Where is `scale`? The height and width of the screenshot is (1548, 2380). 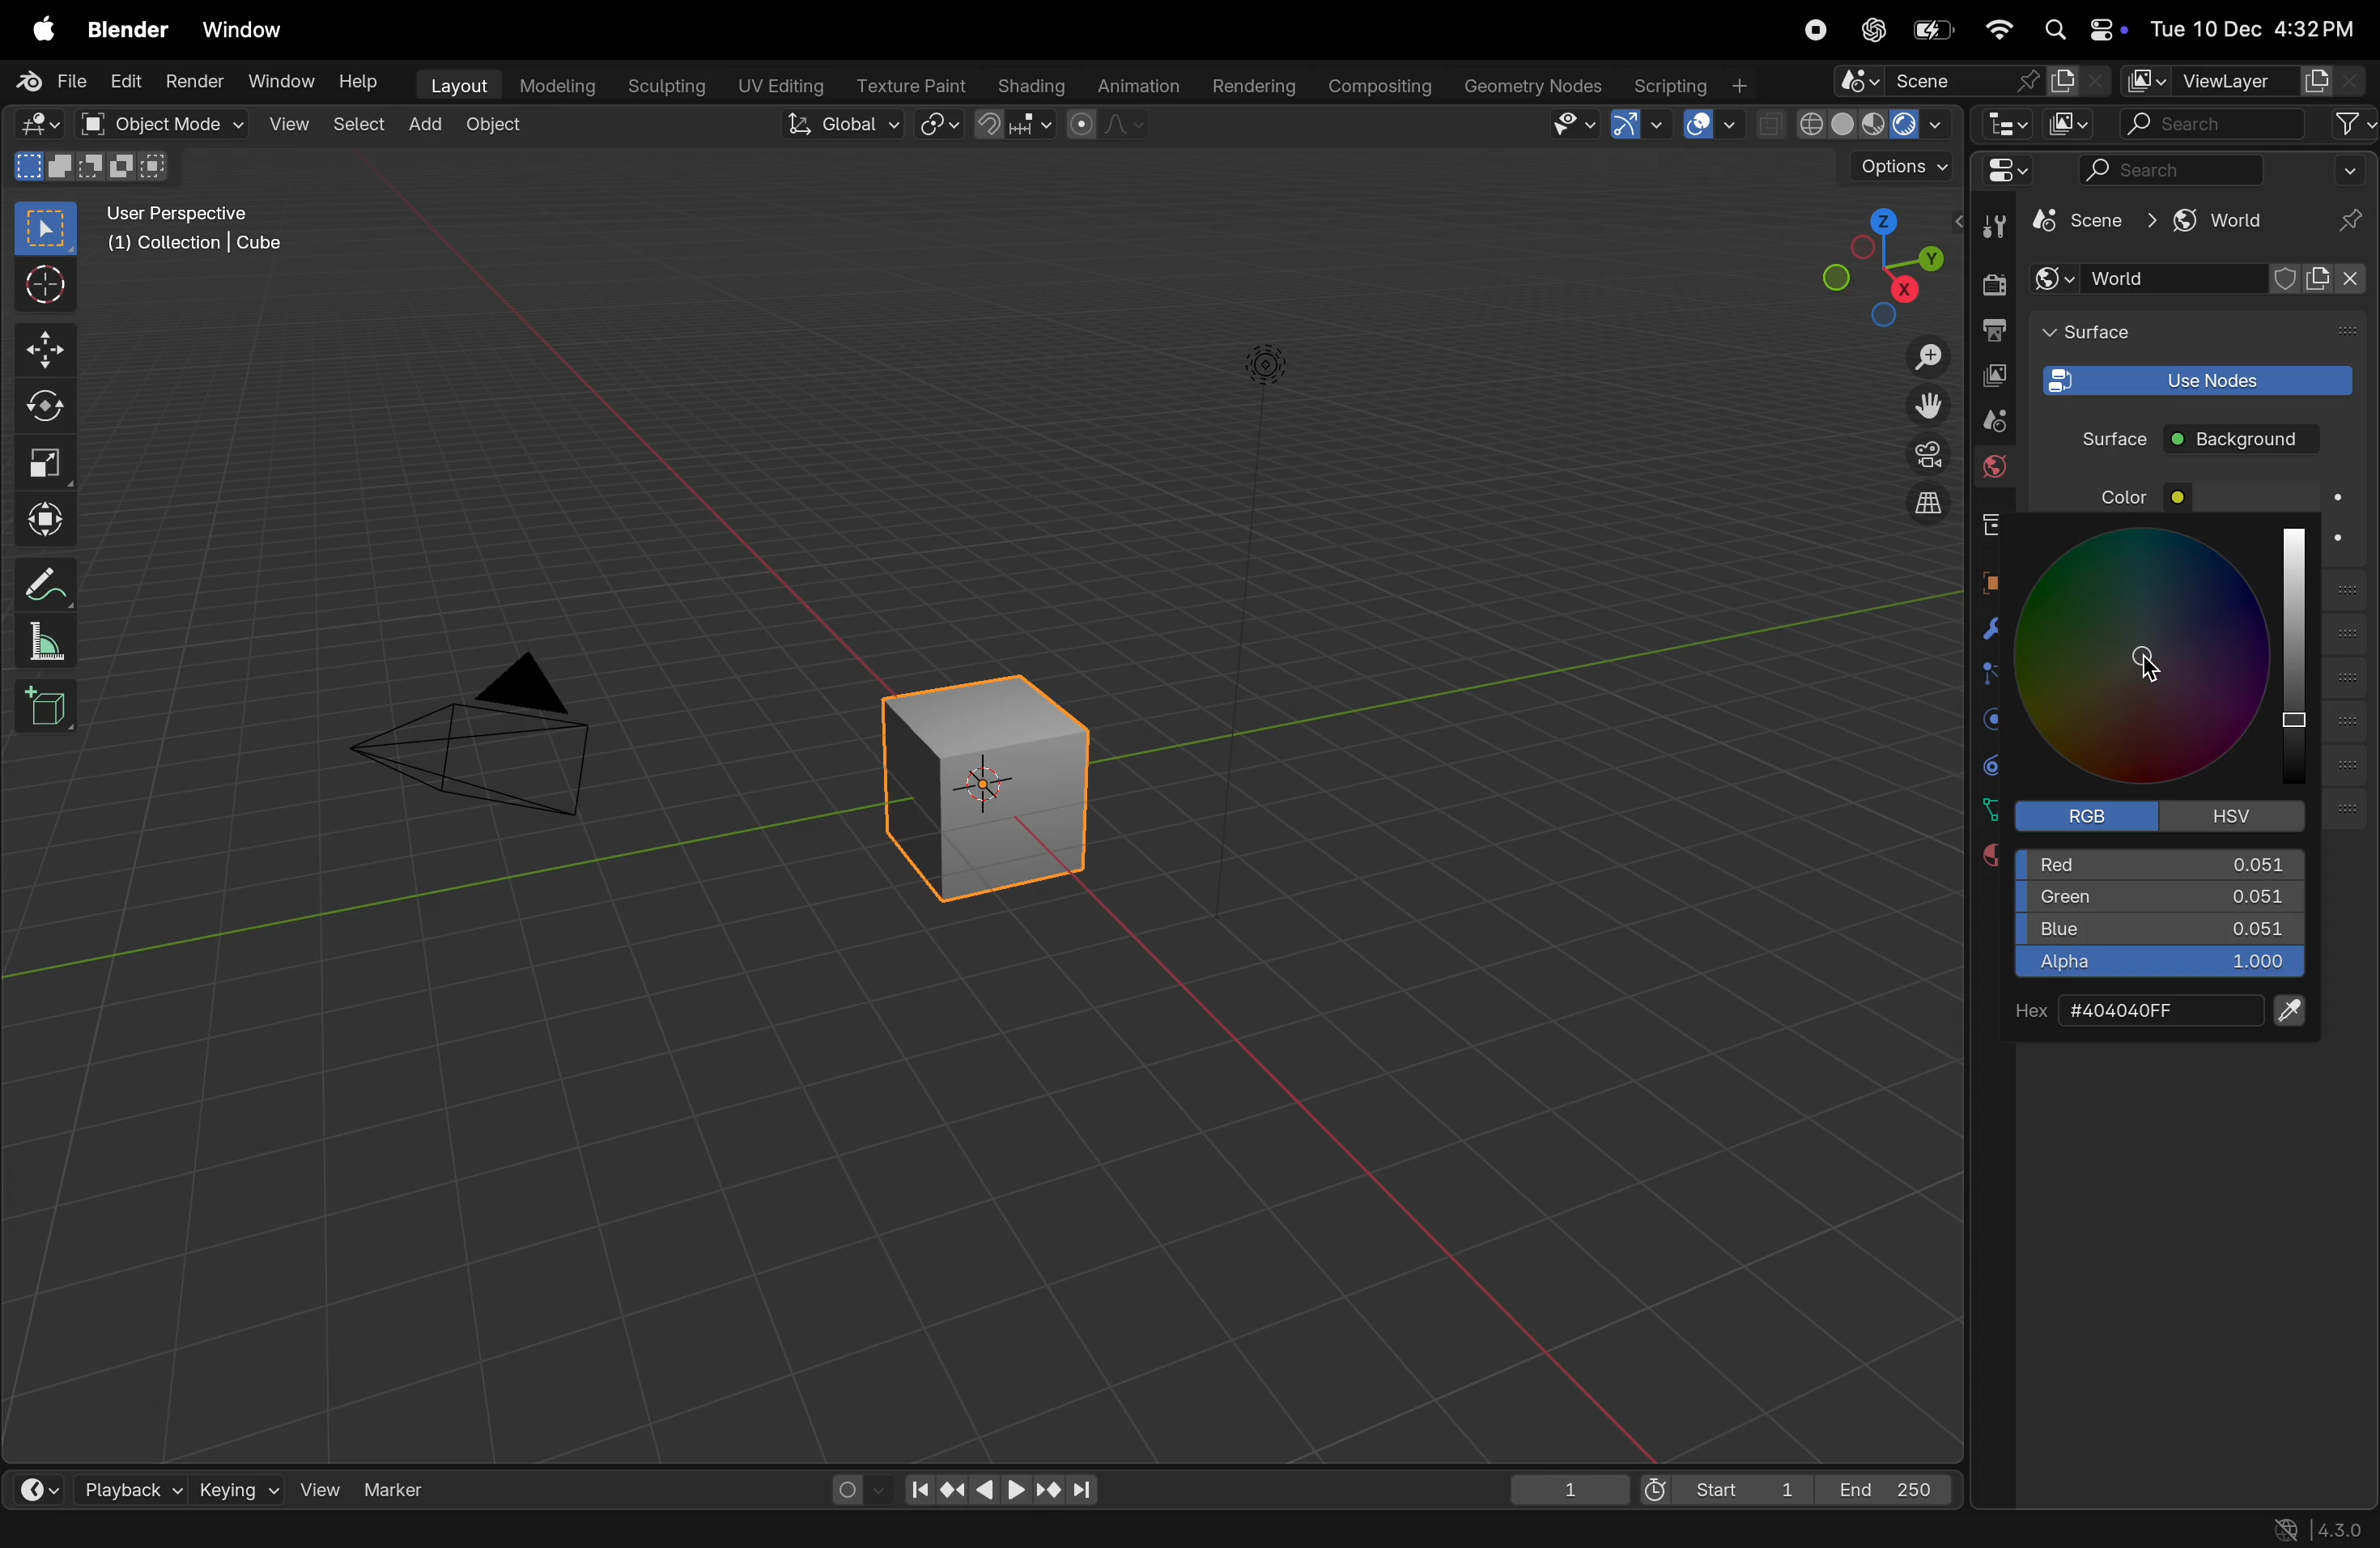 scale is located at coordinates (53, 640).